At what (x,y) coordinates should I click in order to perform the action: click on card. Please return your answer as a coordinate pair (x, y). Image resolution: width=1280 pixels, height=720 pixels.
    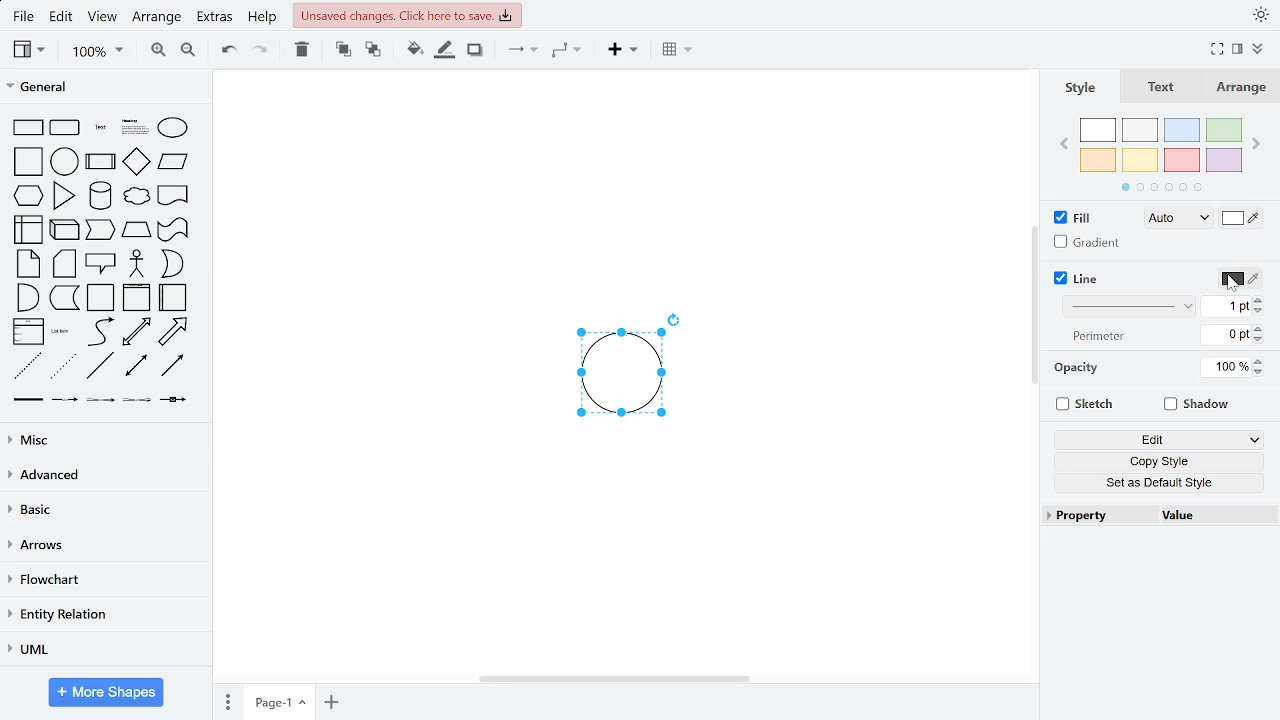
    Looking at the image, I should click on (64, 263).